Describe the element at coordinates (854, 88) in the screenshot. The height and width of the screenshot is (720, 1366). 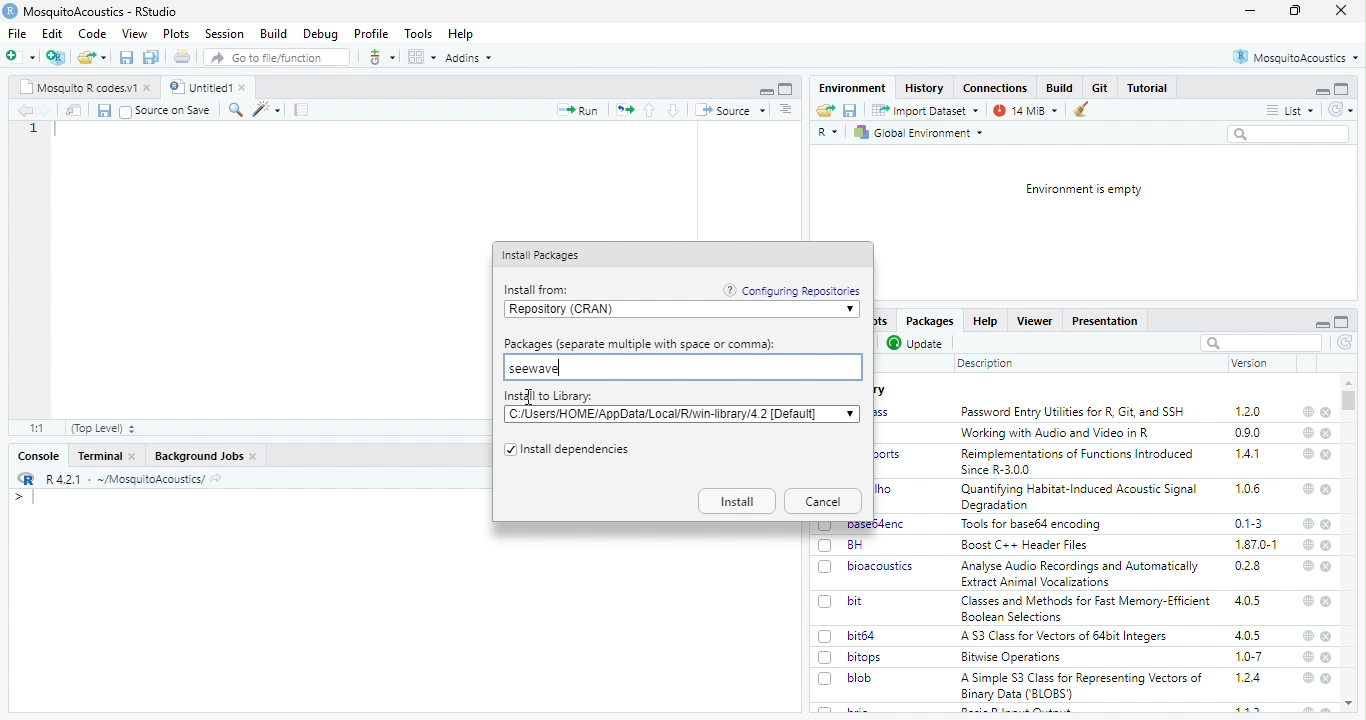
I see `Environment` at that location.